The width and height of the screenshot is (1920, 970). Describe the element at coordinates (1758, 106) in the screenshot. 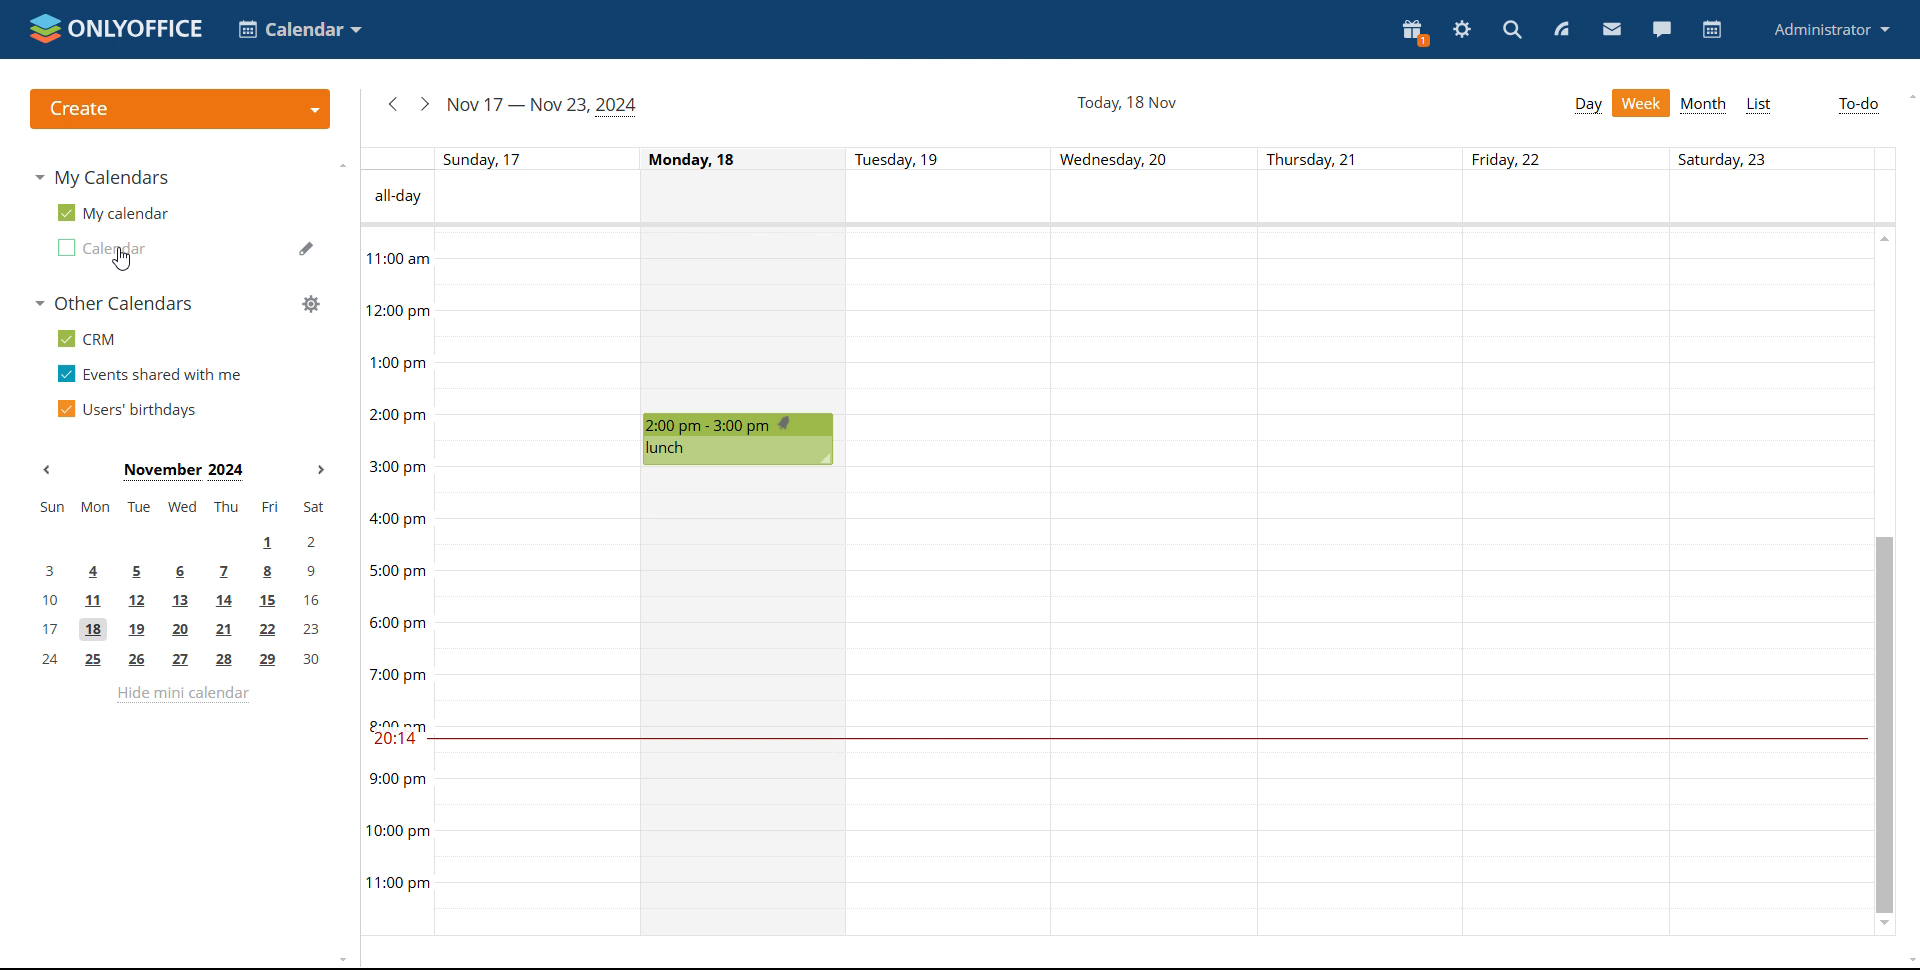

I see `list view` at that location.